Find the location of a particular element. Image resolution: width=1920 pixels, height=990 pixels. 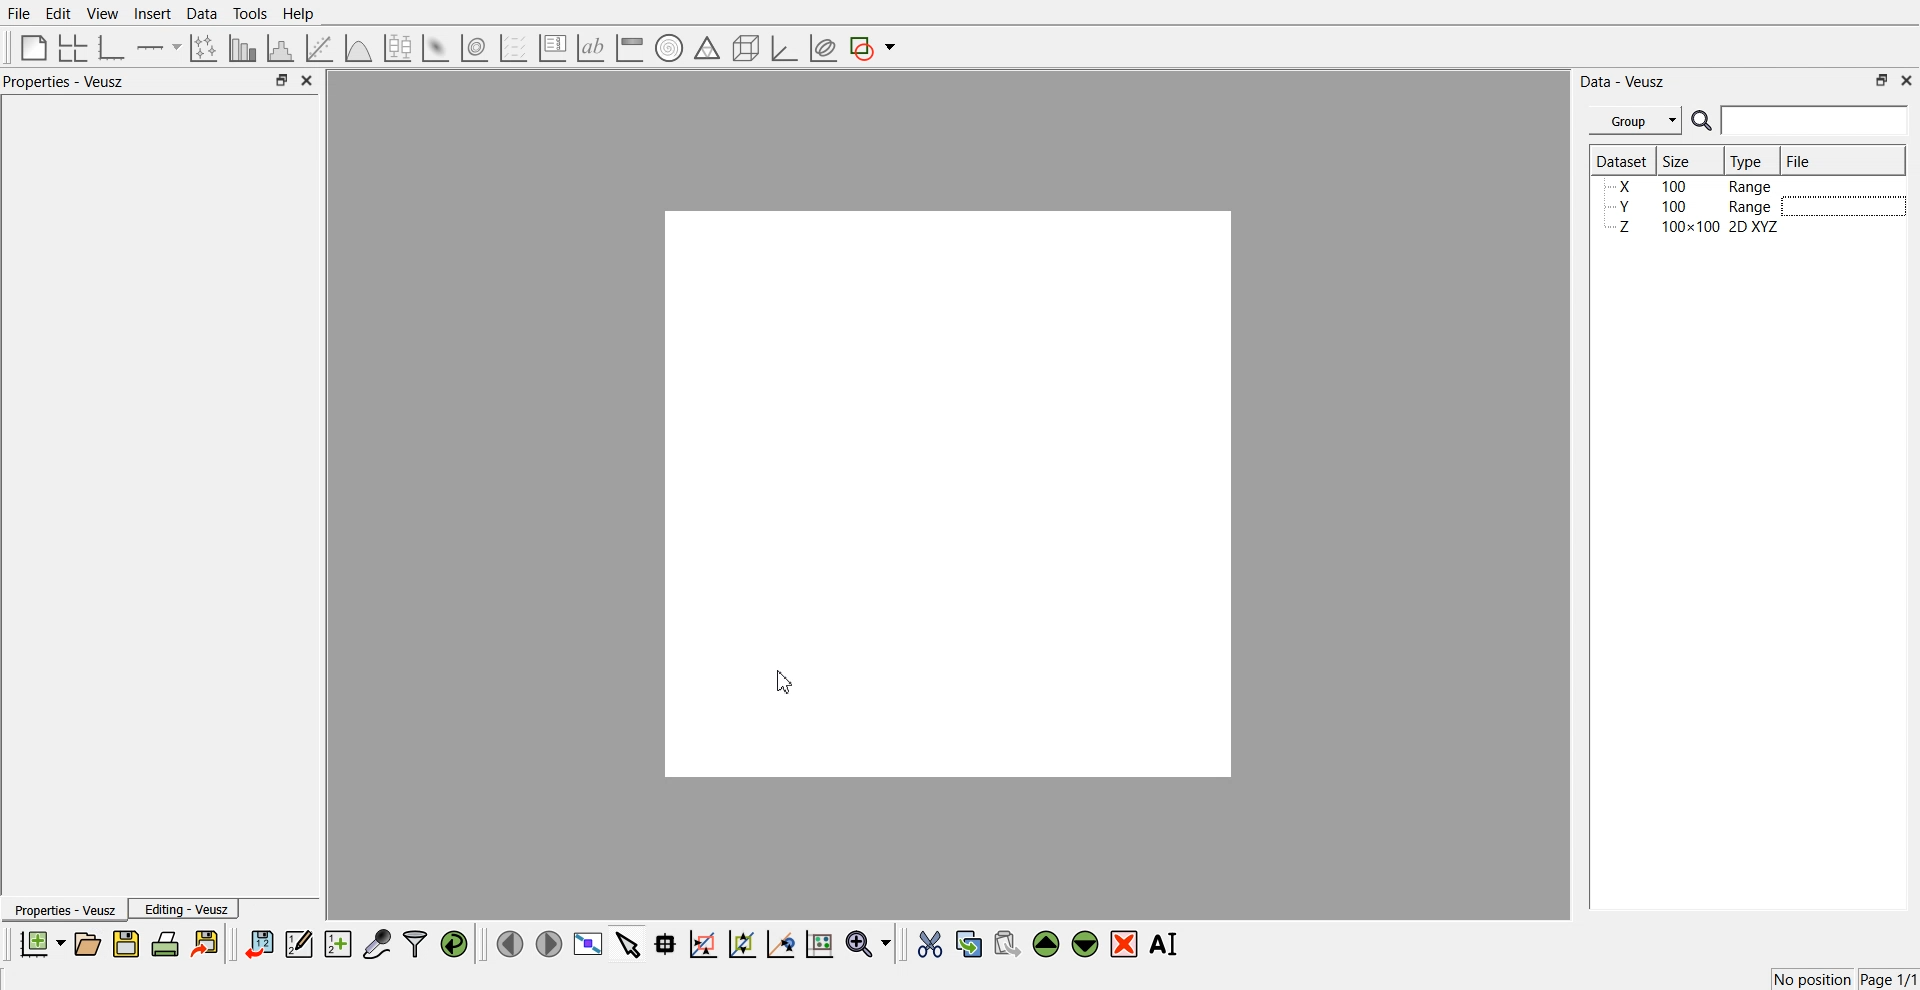

Base Graph is located at coordinates (112, 48).